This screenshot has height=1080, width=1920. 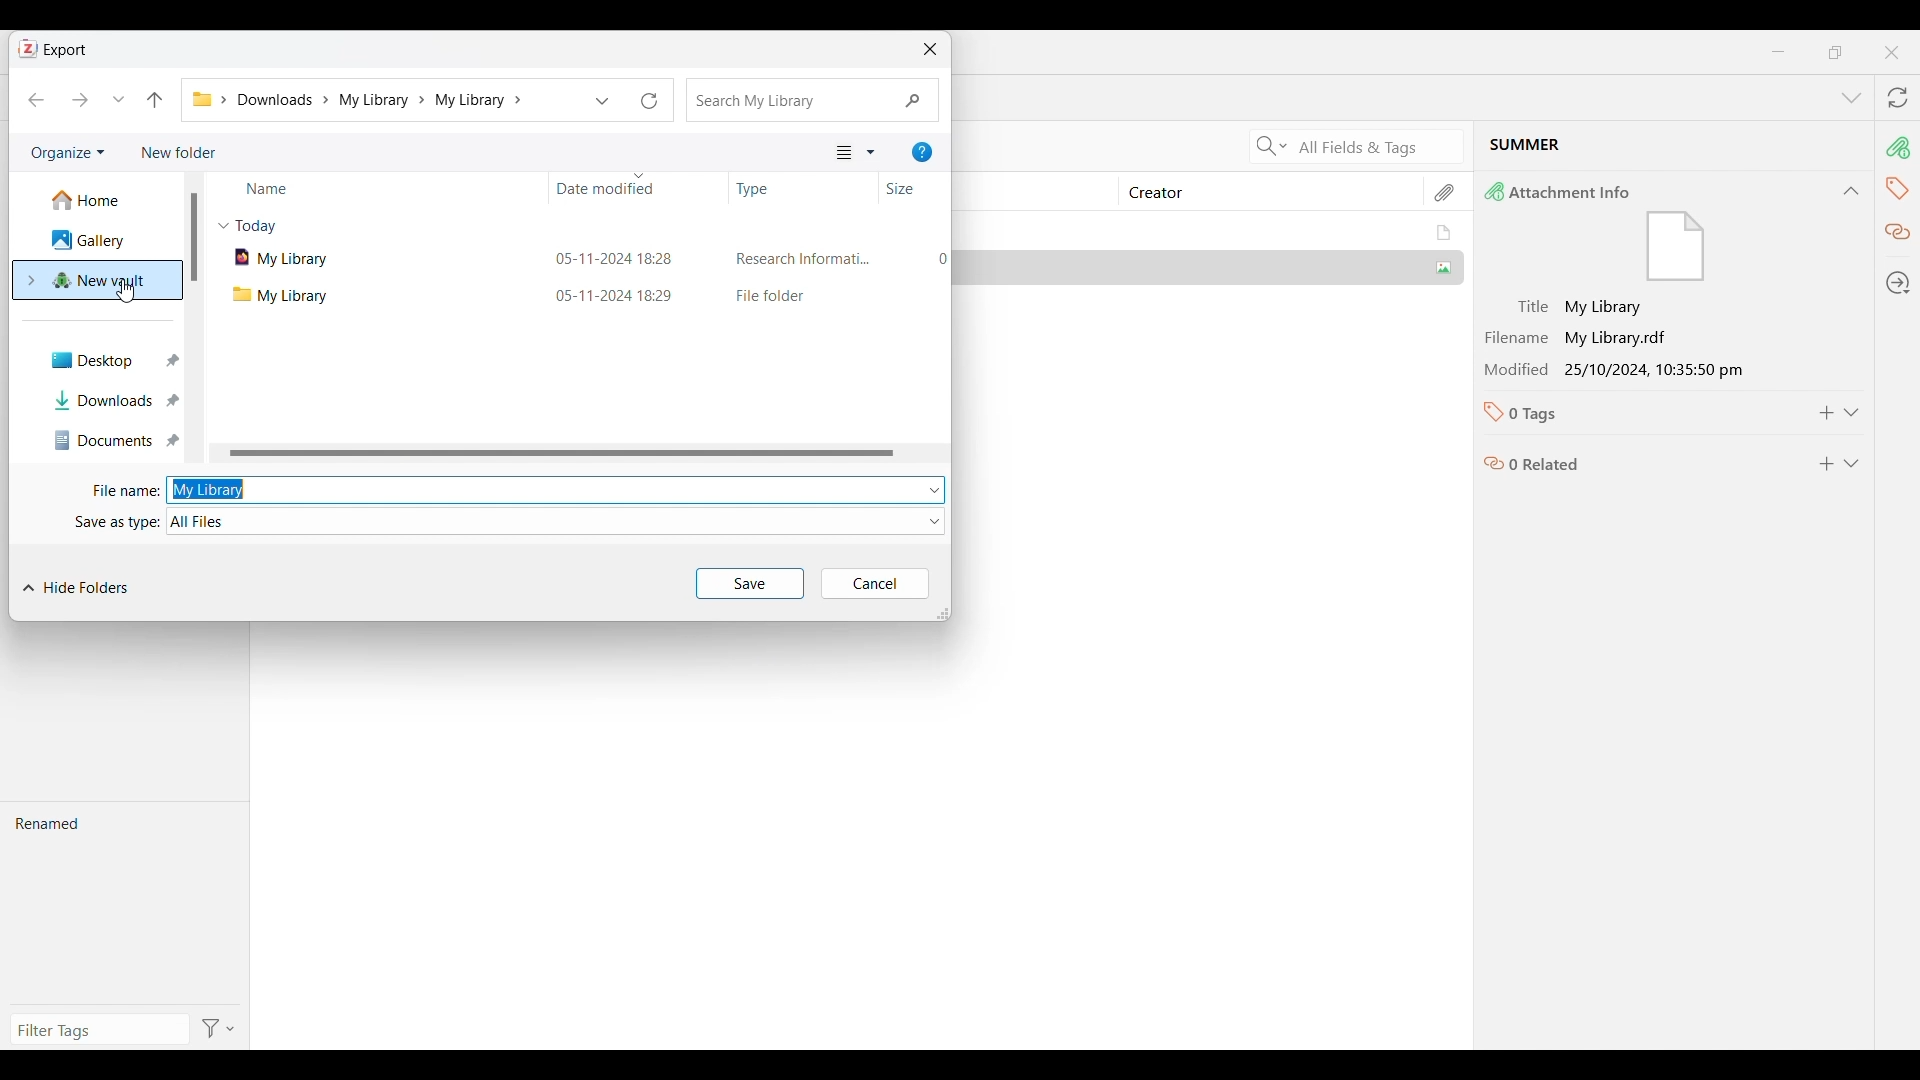 I want to click on Hide folders, so click(x=75, y=587).